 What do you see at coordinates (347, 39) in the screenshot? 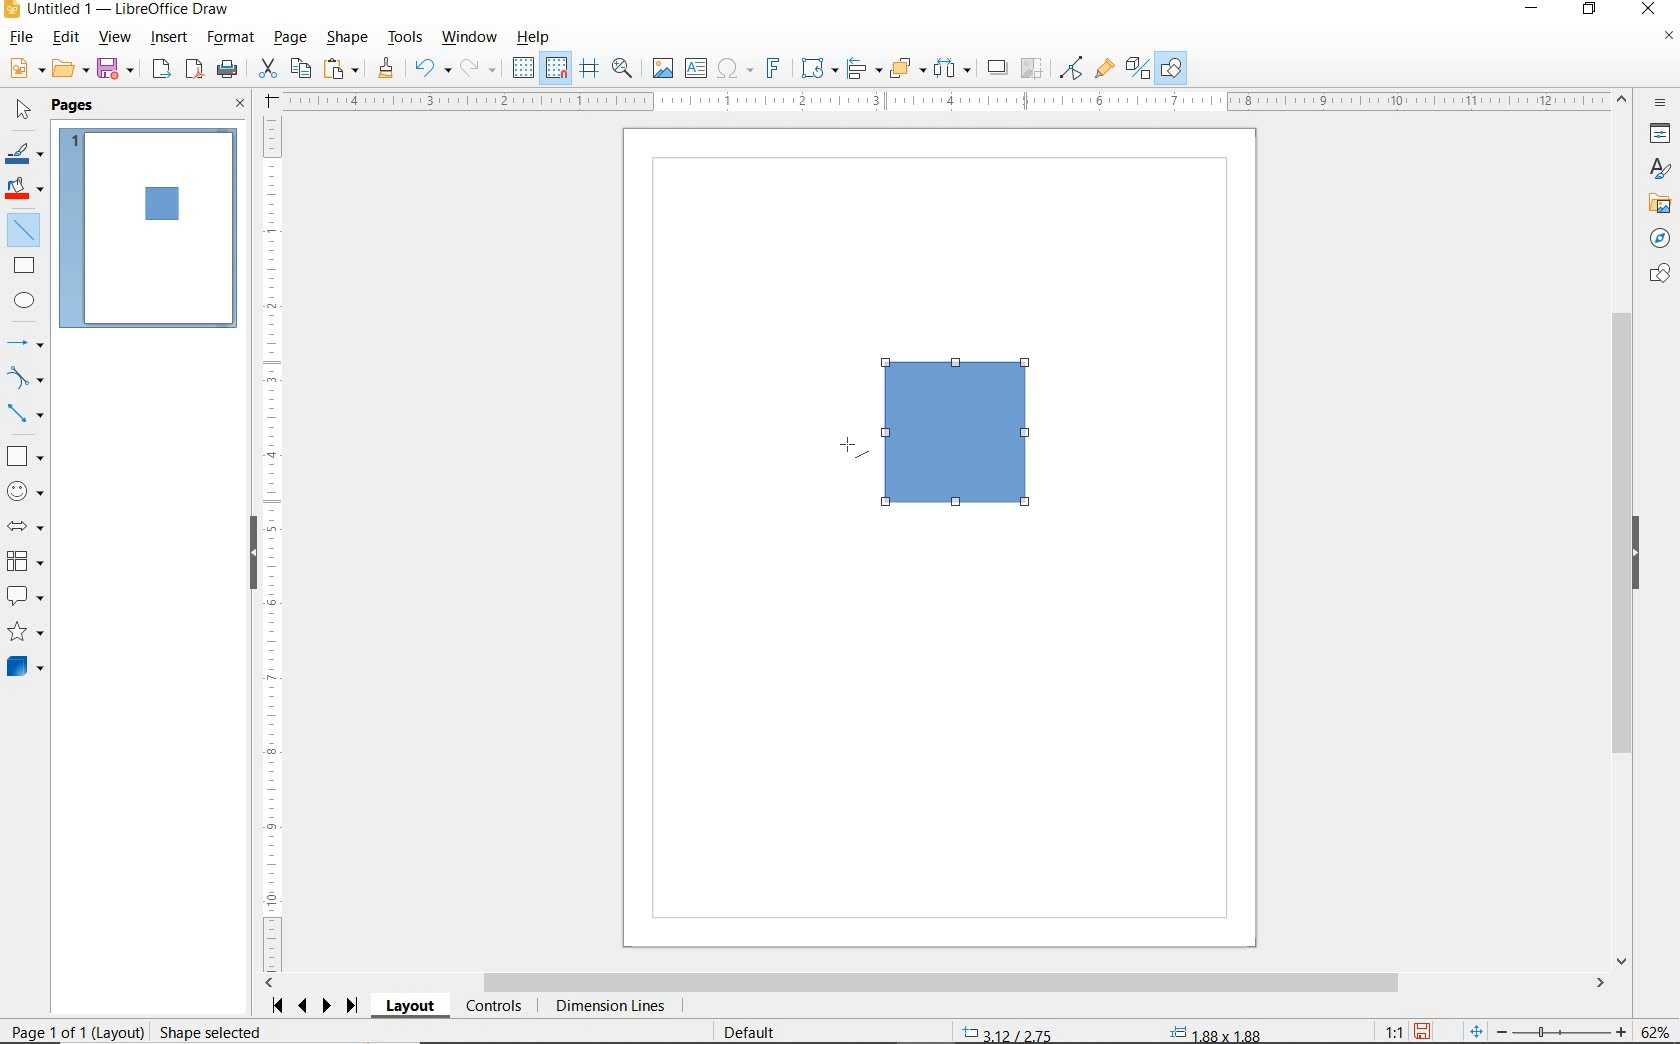
I see `SHAPE` at bounding box center [347, 39].